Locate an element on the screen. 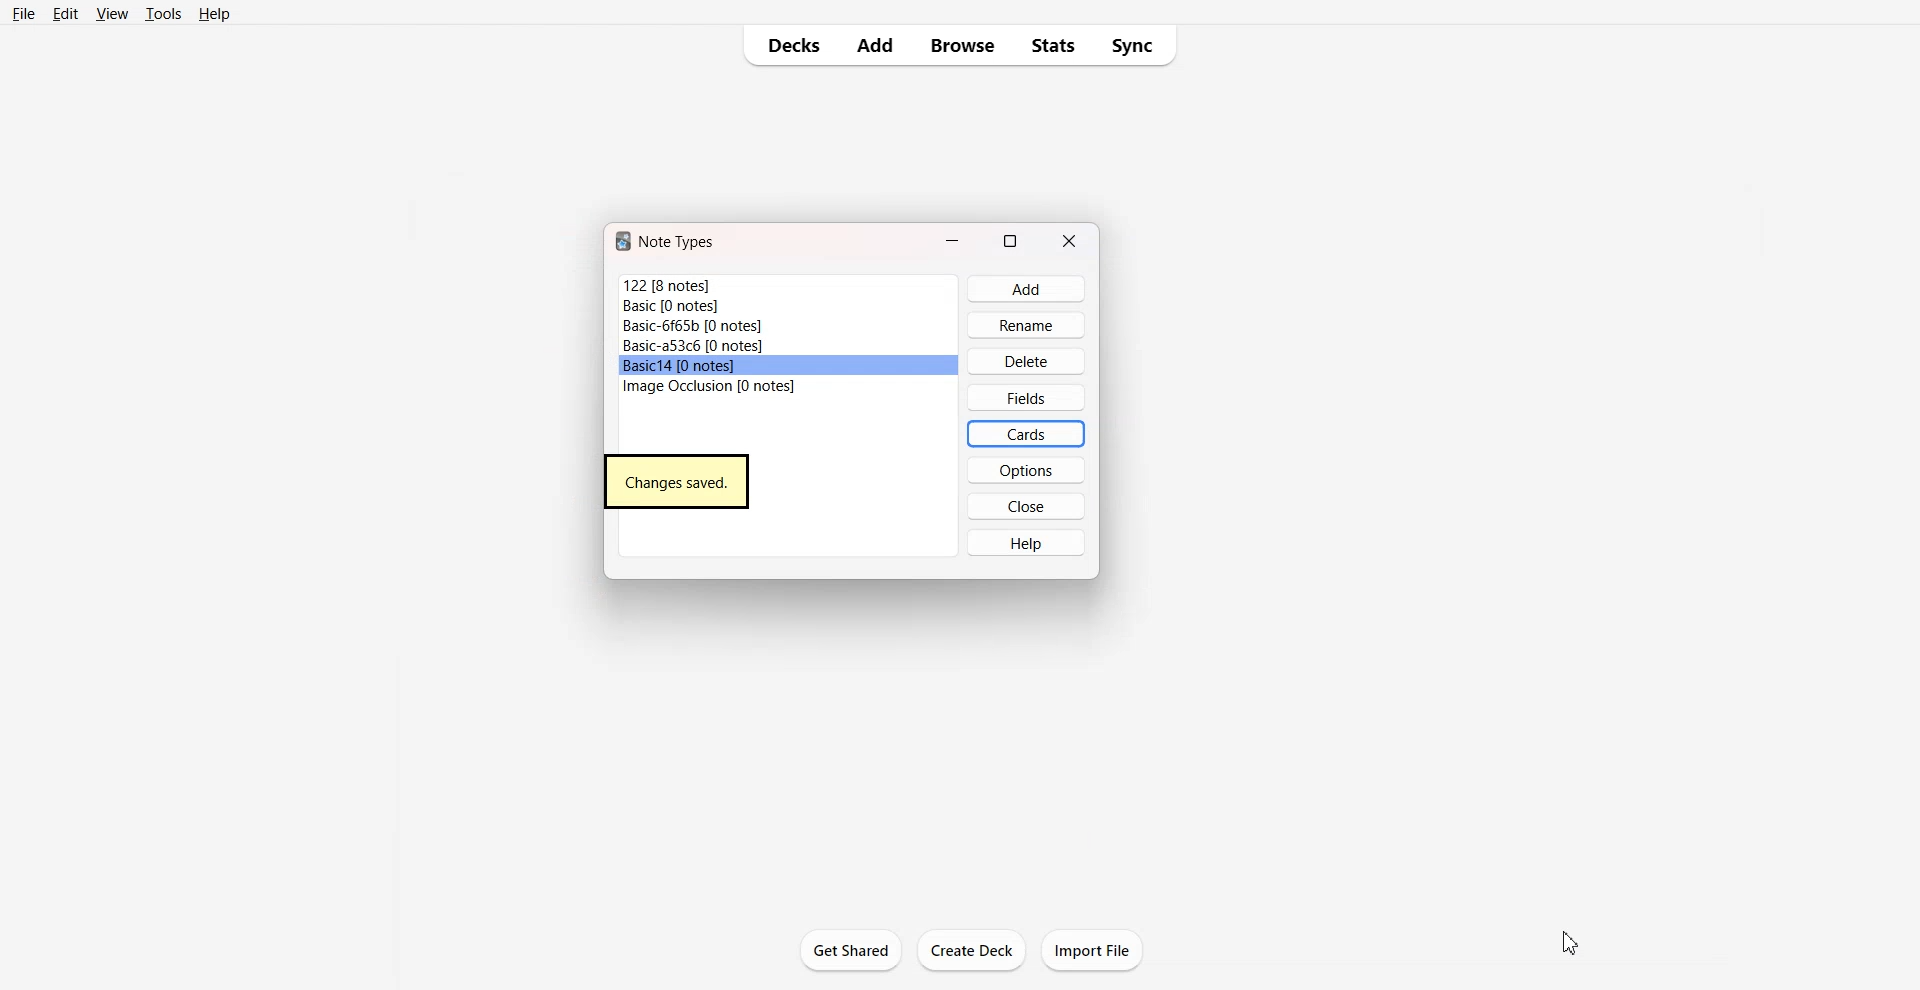 This screenshot has height=990, width=1920. File is located at coordinates (789, 326).